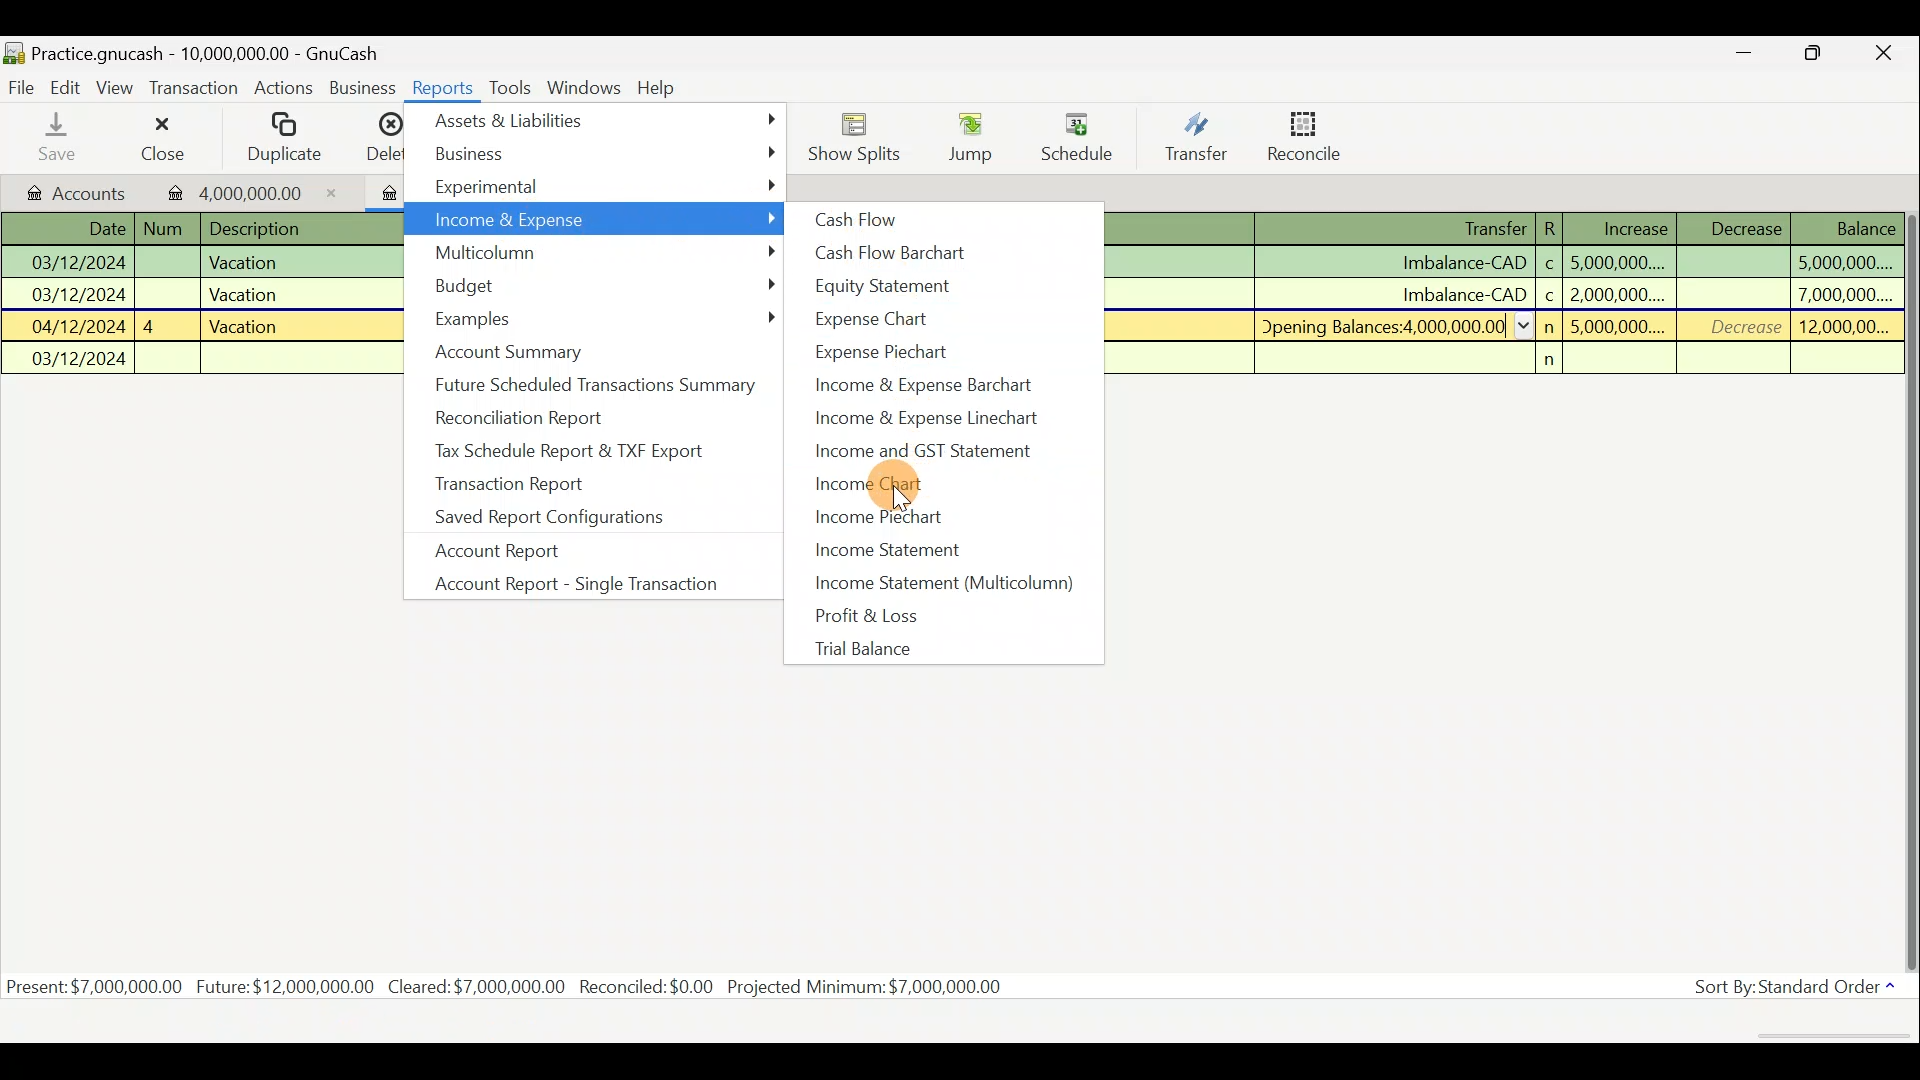  Describe the element at coordinates (1313, 138) in the screenshot. I see `Reconcile` at that location.